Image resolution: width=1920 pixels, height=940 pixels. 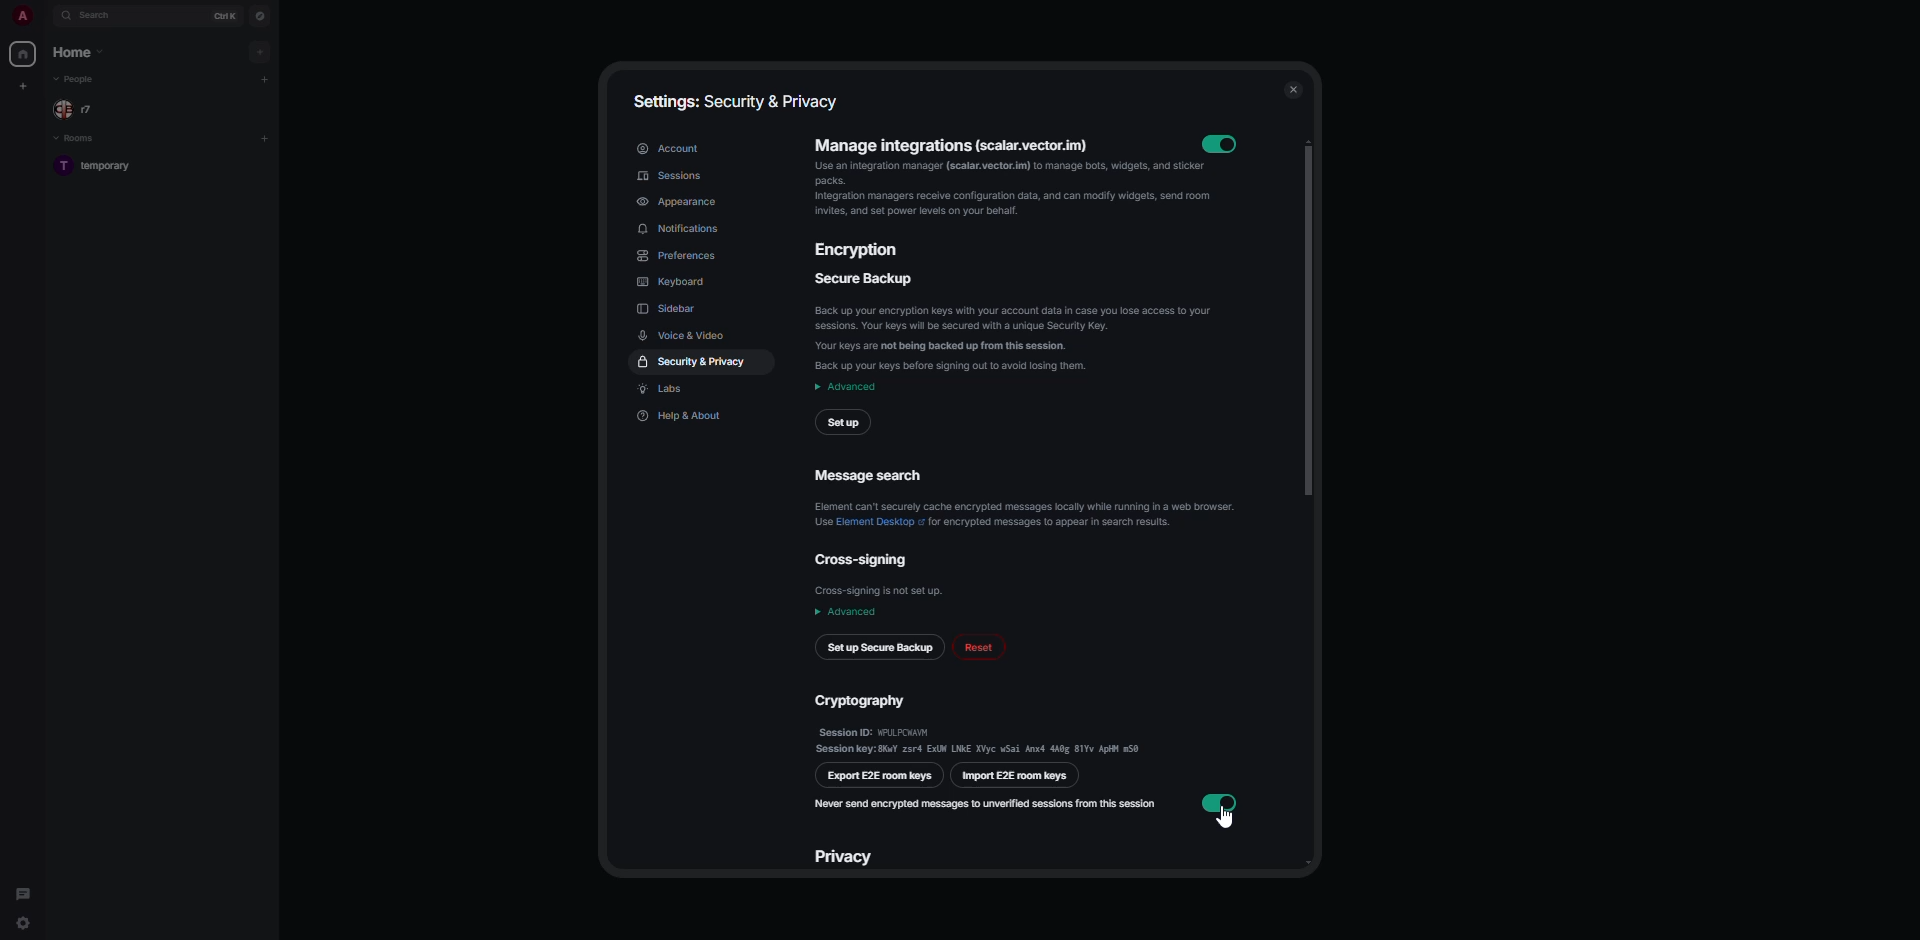 What do you see at coordinates (669, 308) in the screenshot?
I see `sidebar` at bounding box center [669, 308].